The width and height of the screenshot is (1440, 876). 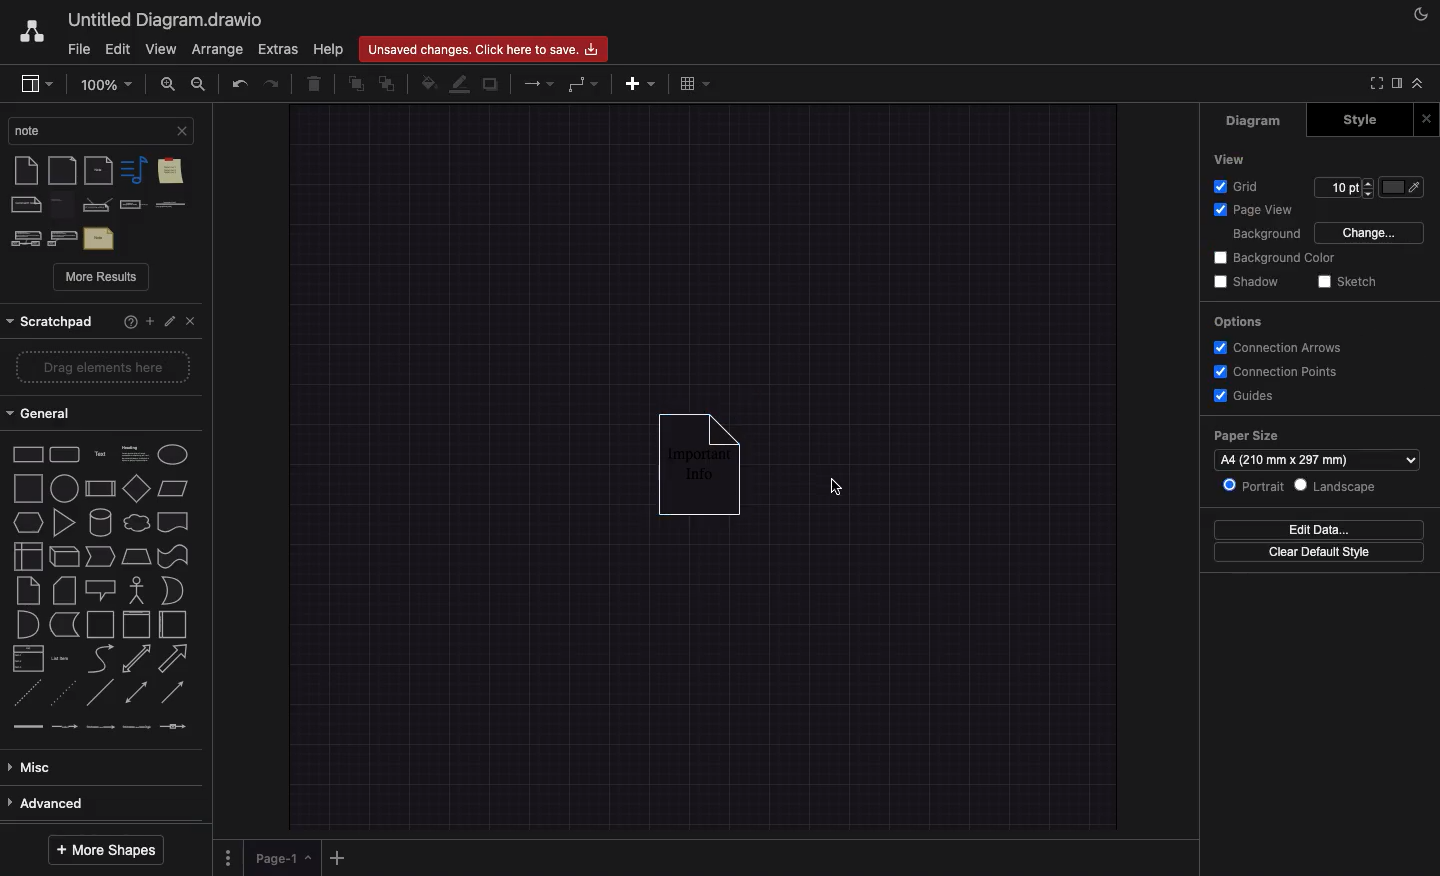 What do you see at coordinates (51, 322) in the screenshot?
I see `scratchpad` at bounding box center [51, 322].